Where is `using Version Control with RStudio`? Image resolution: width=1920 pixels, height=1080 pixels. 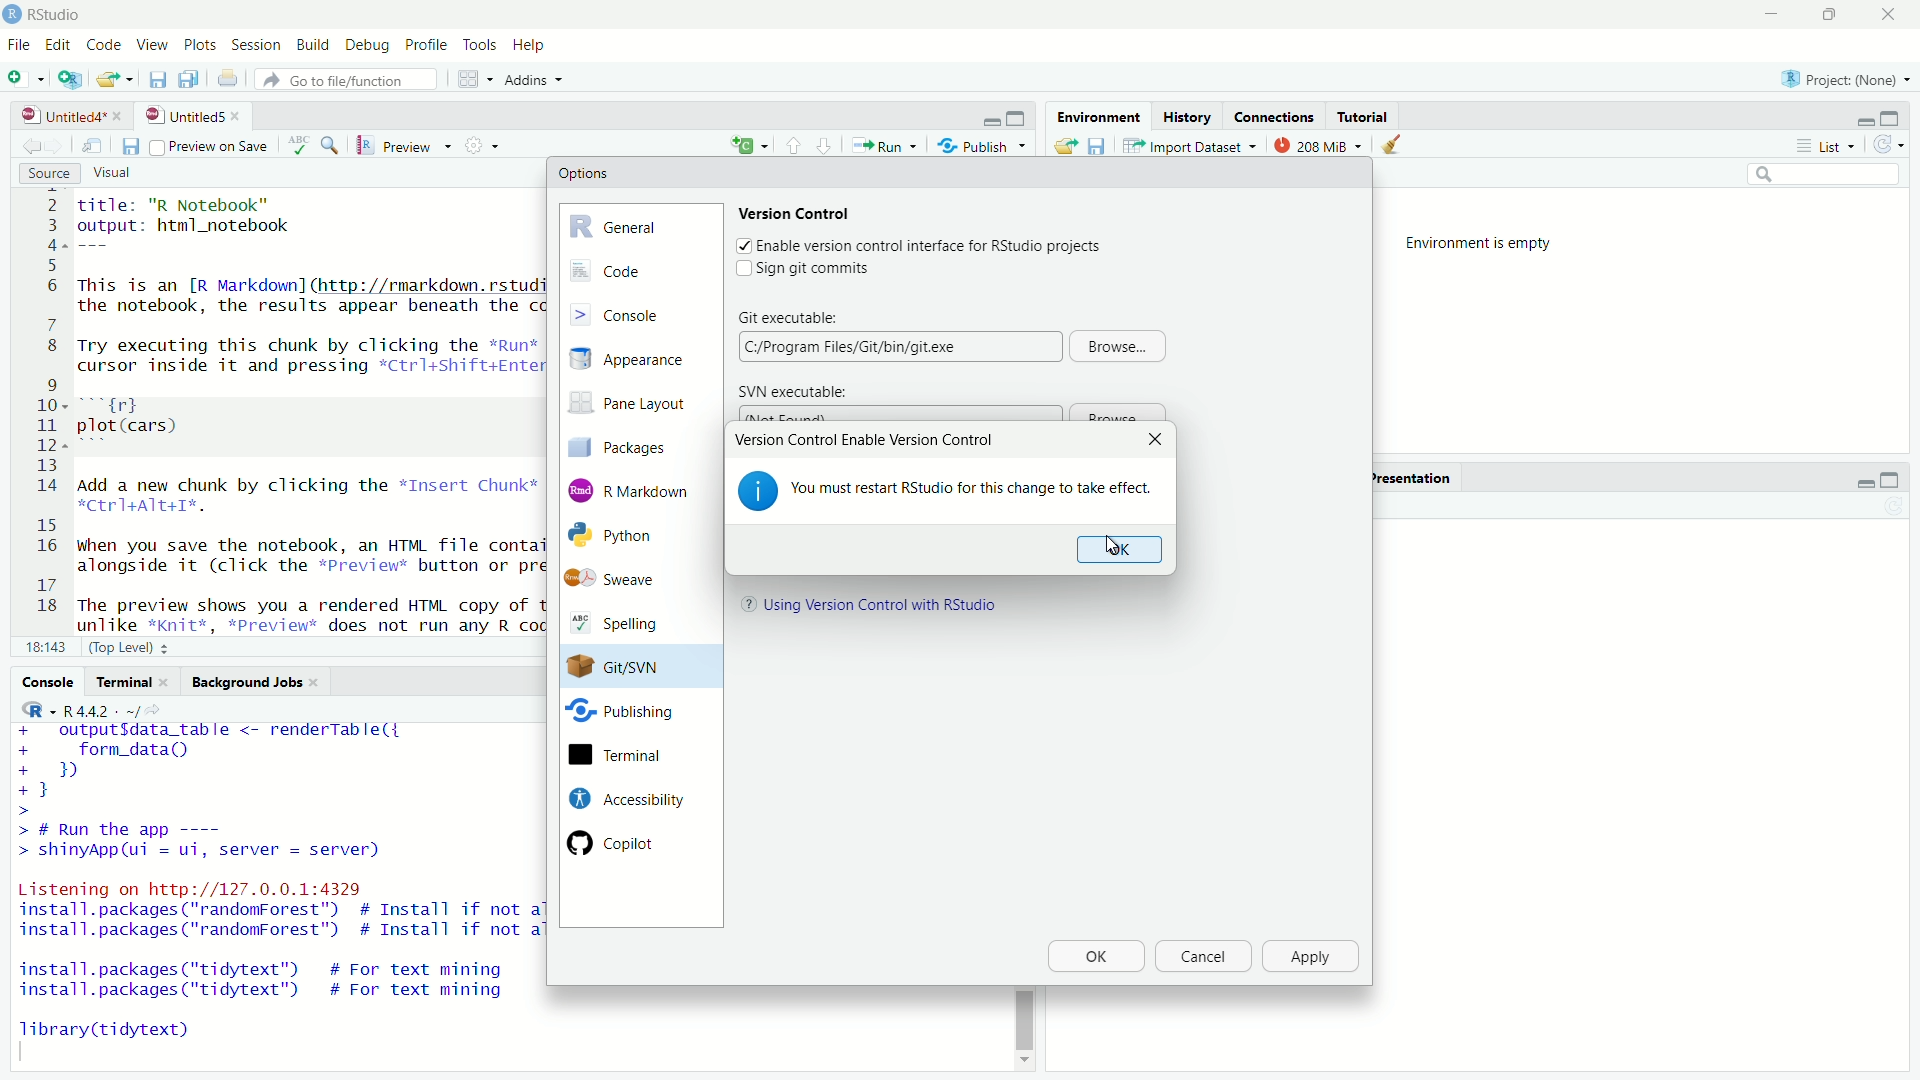
using Version Control with RStudio is located at coordinates (884, 607).